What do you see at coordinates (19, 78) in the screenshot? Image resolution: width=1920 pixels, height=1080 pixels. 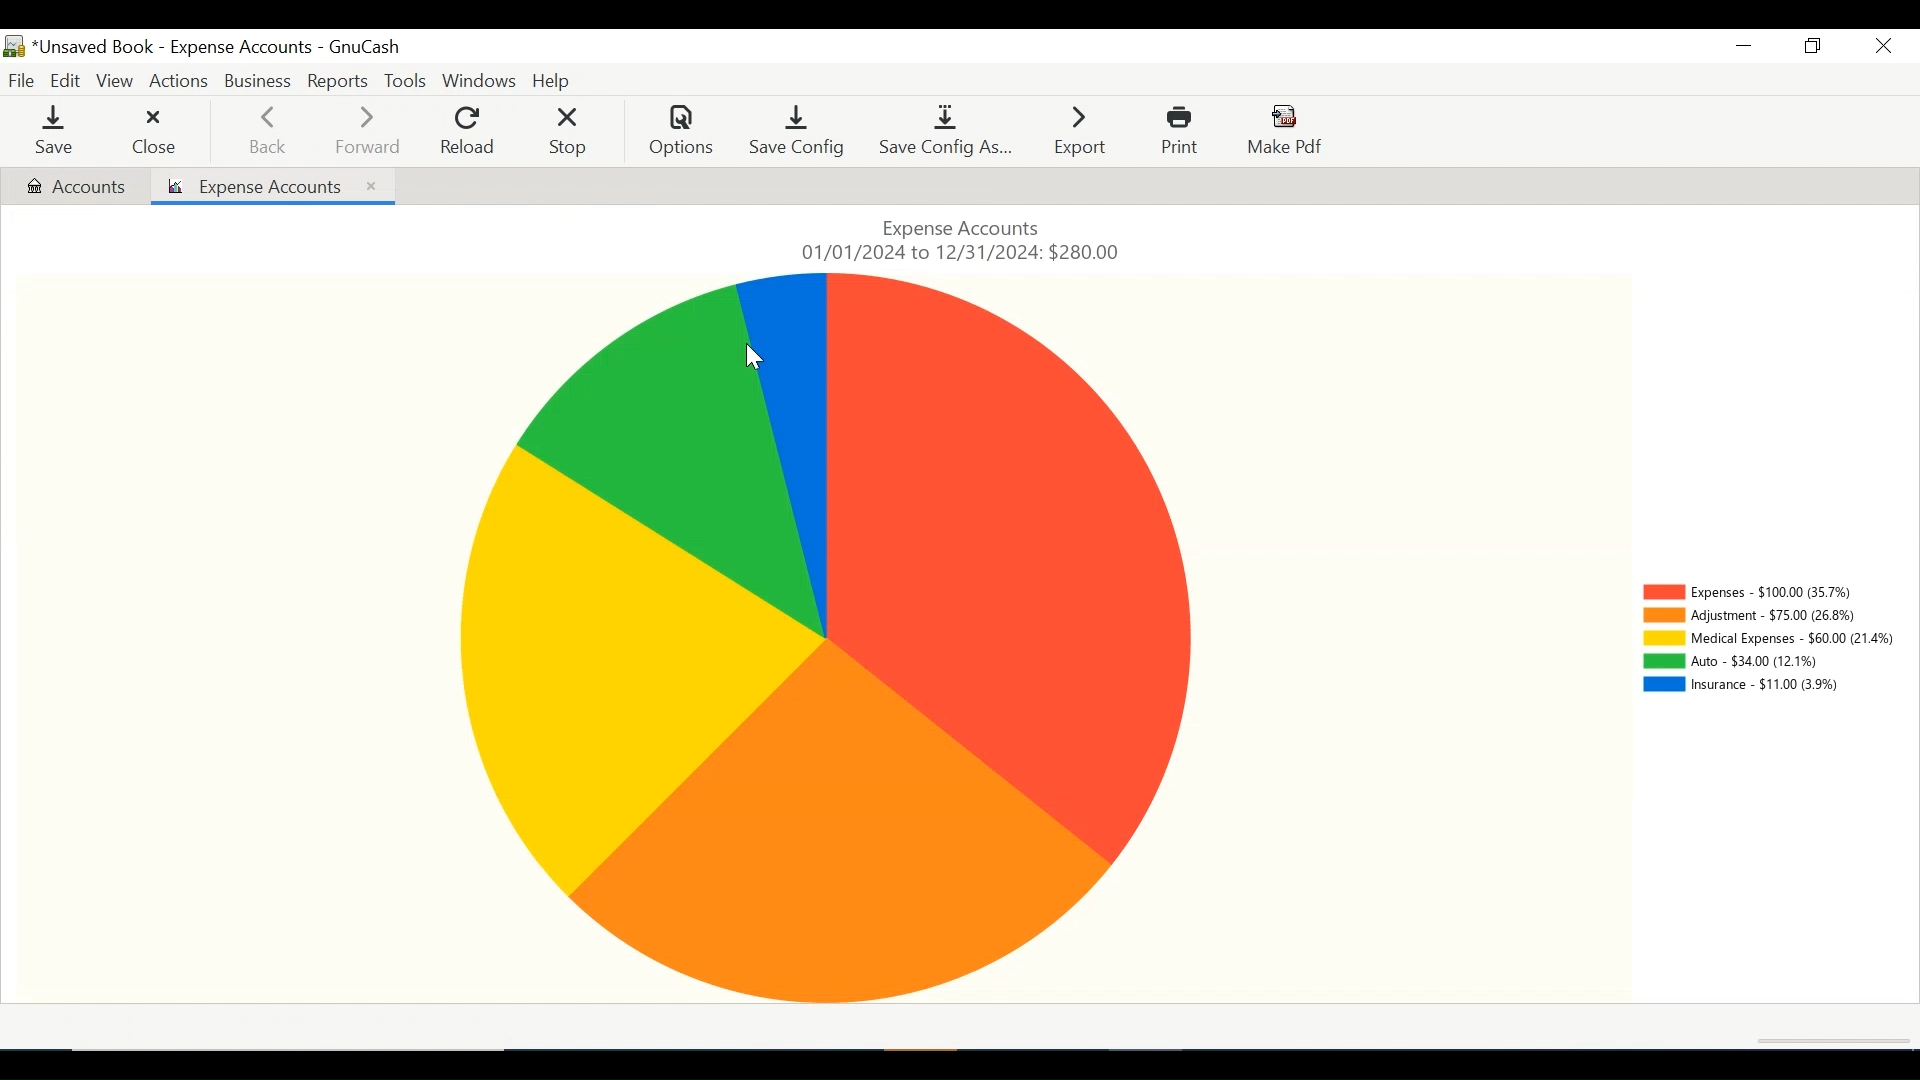 I see `File` at bounding box center [19, 78].